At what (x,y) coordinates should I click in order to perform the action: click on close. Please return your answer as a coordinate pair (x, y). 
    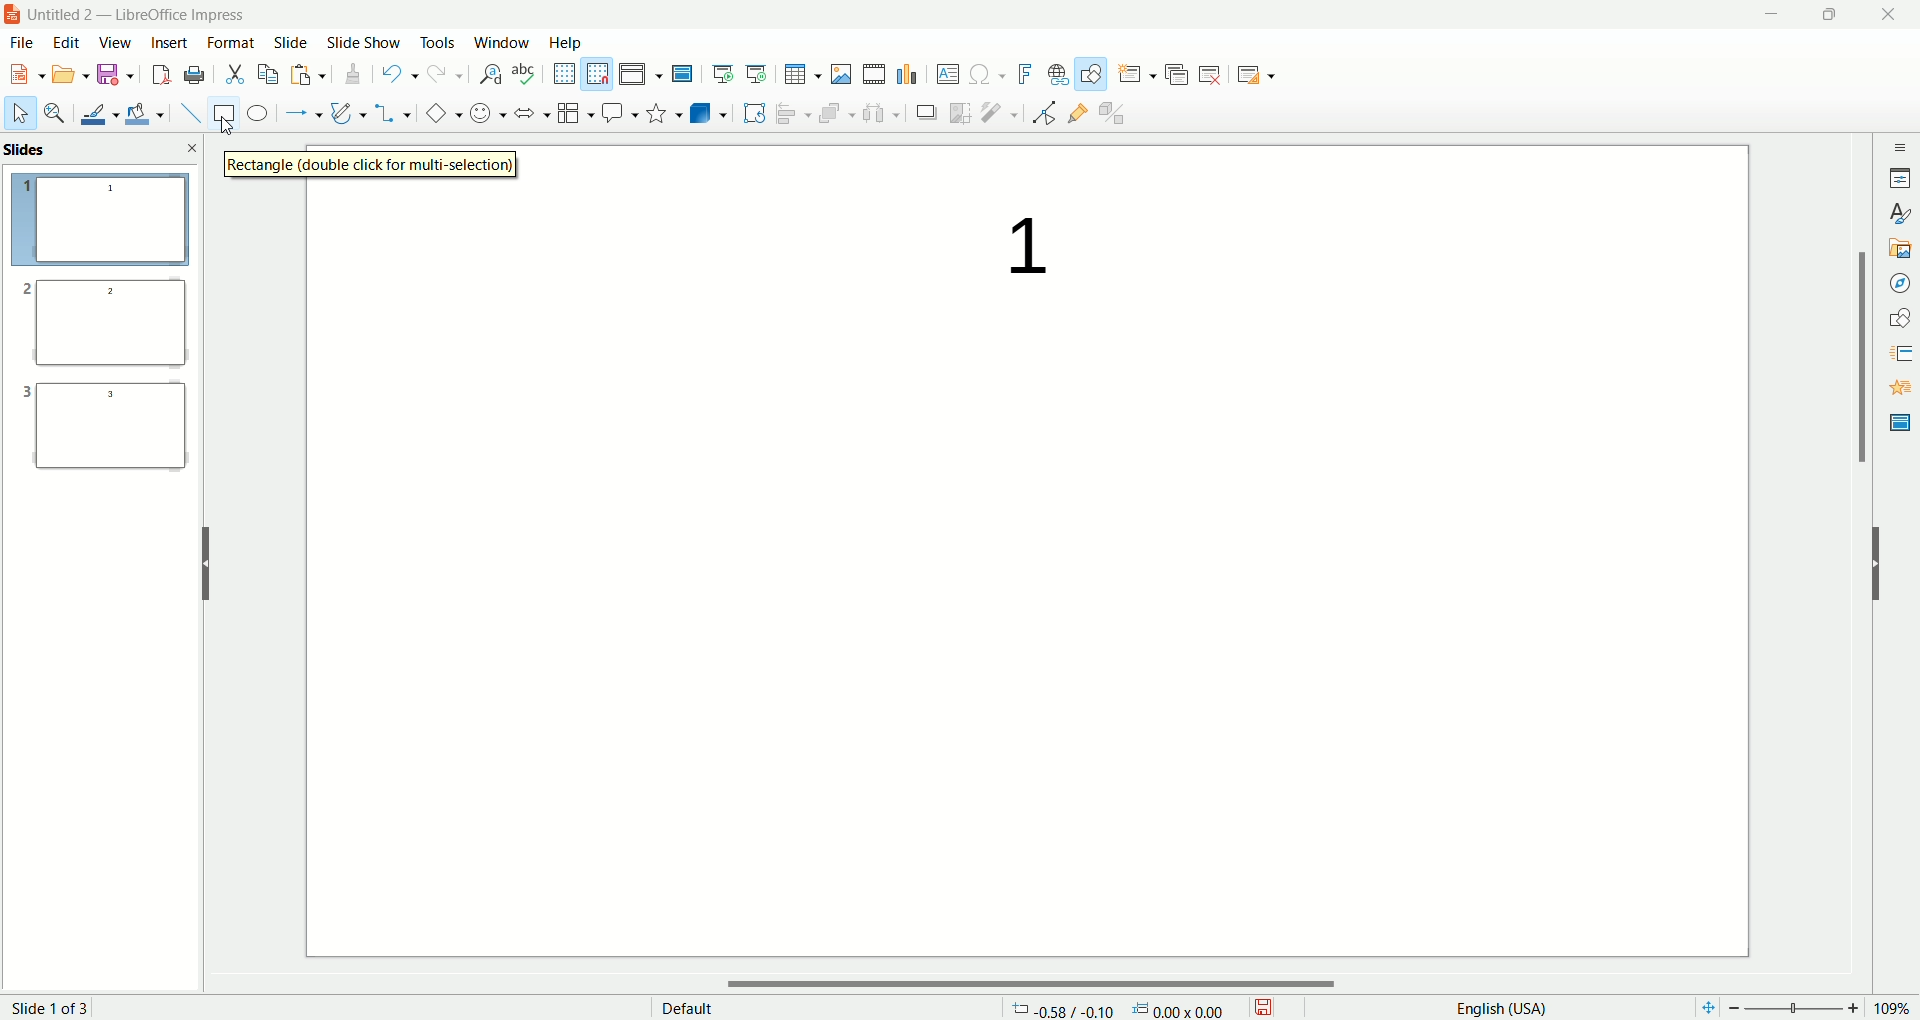
    Looking at the image, I should click on (193, 147).